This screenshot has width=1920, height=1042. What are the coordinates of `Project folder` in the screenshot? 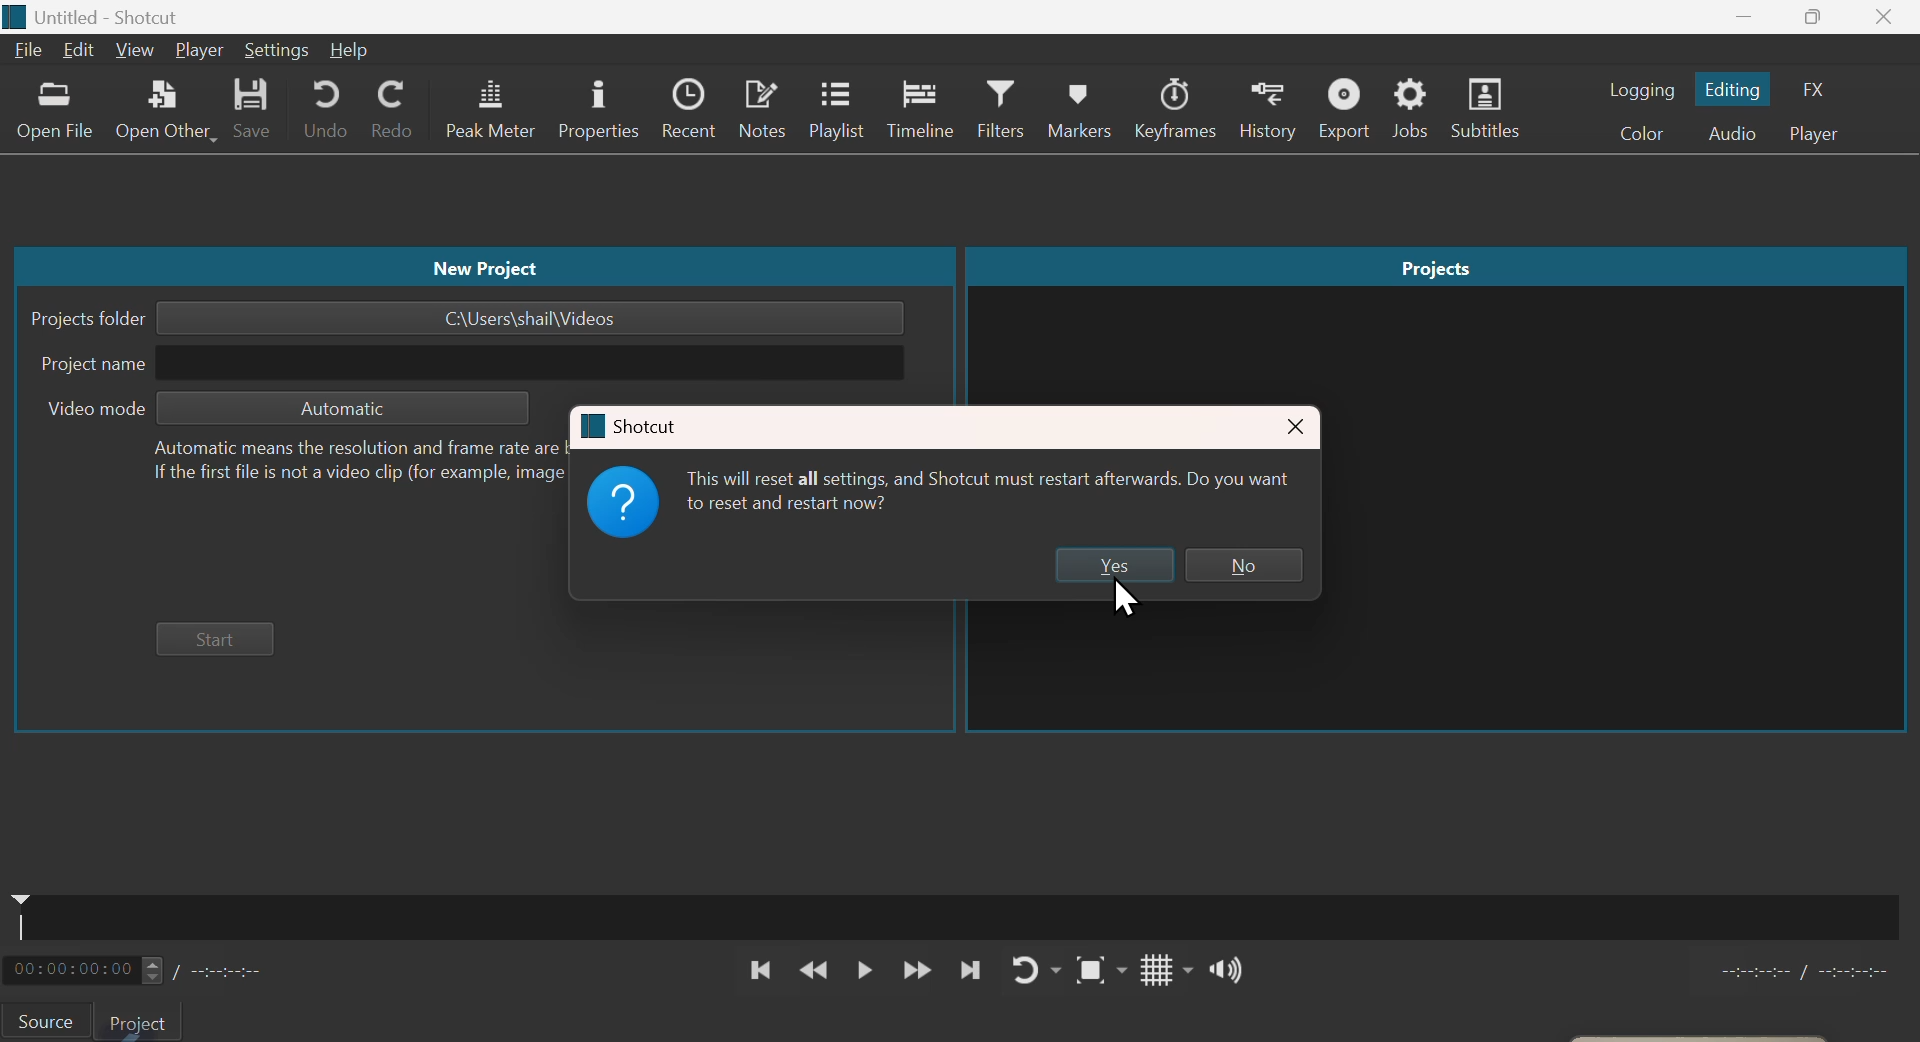 It's located at (87, 319).